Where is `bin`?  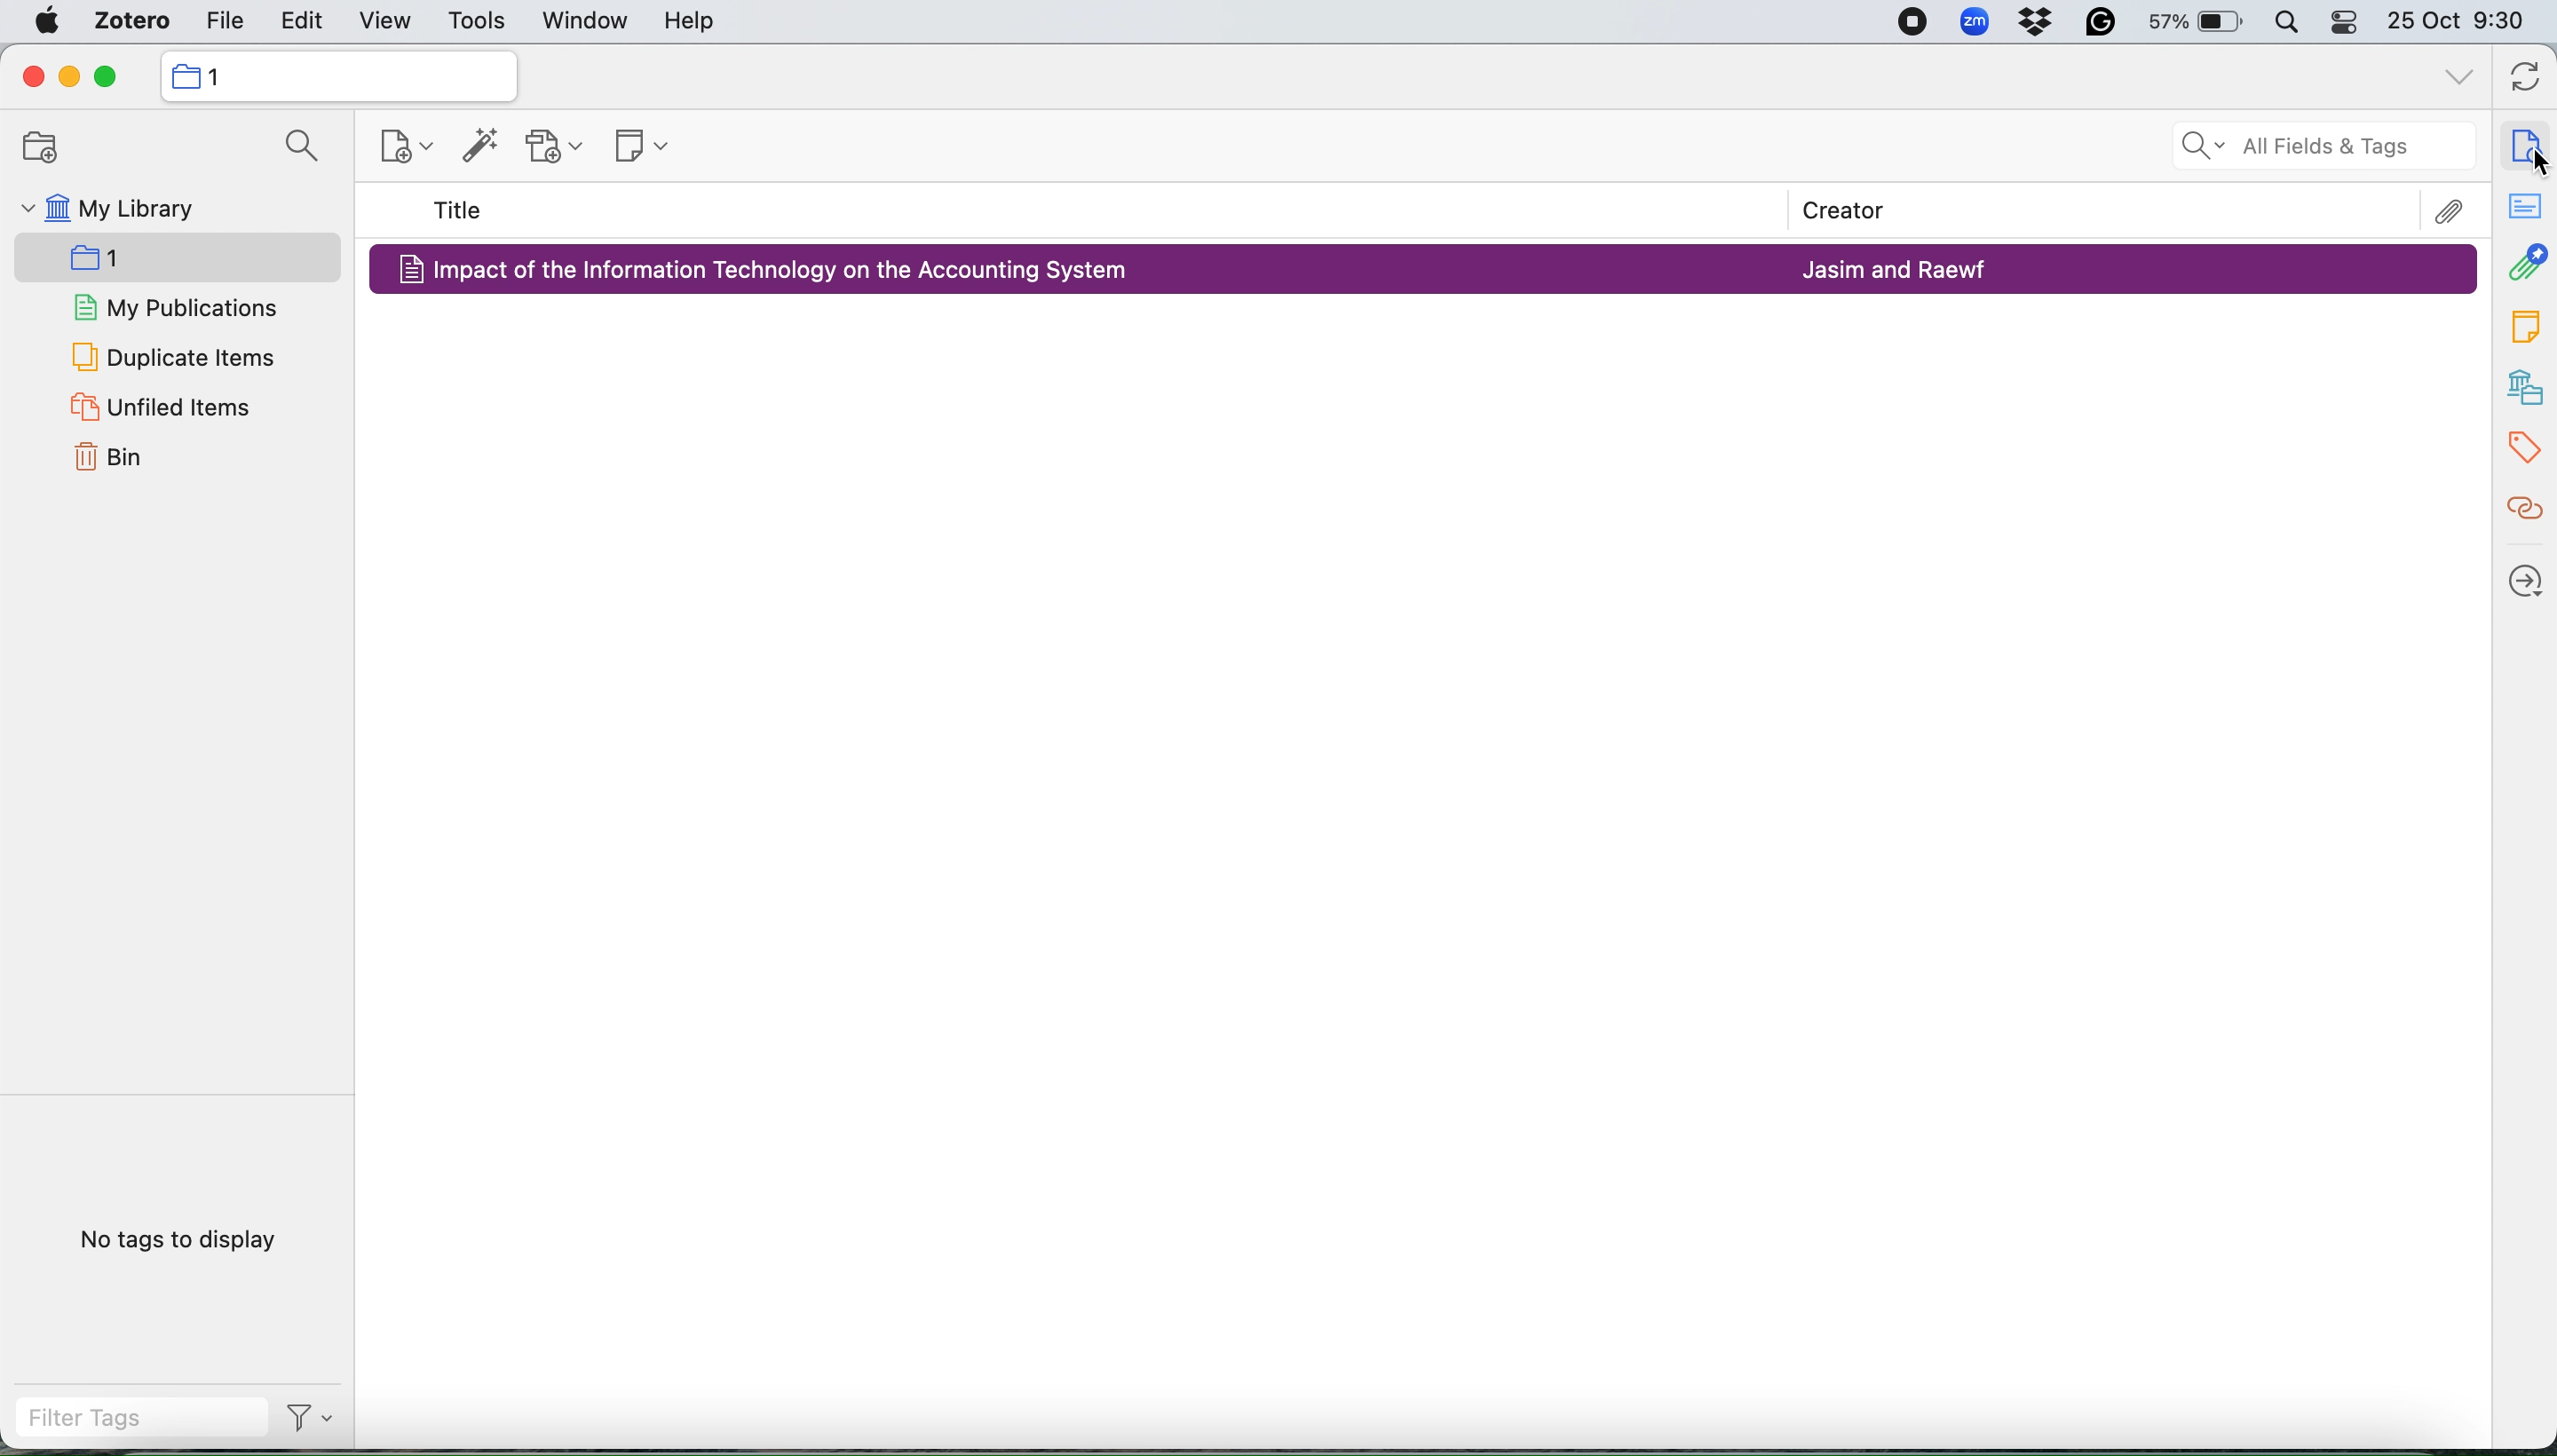
bin is located at coordinates (109, 461).